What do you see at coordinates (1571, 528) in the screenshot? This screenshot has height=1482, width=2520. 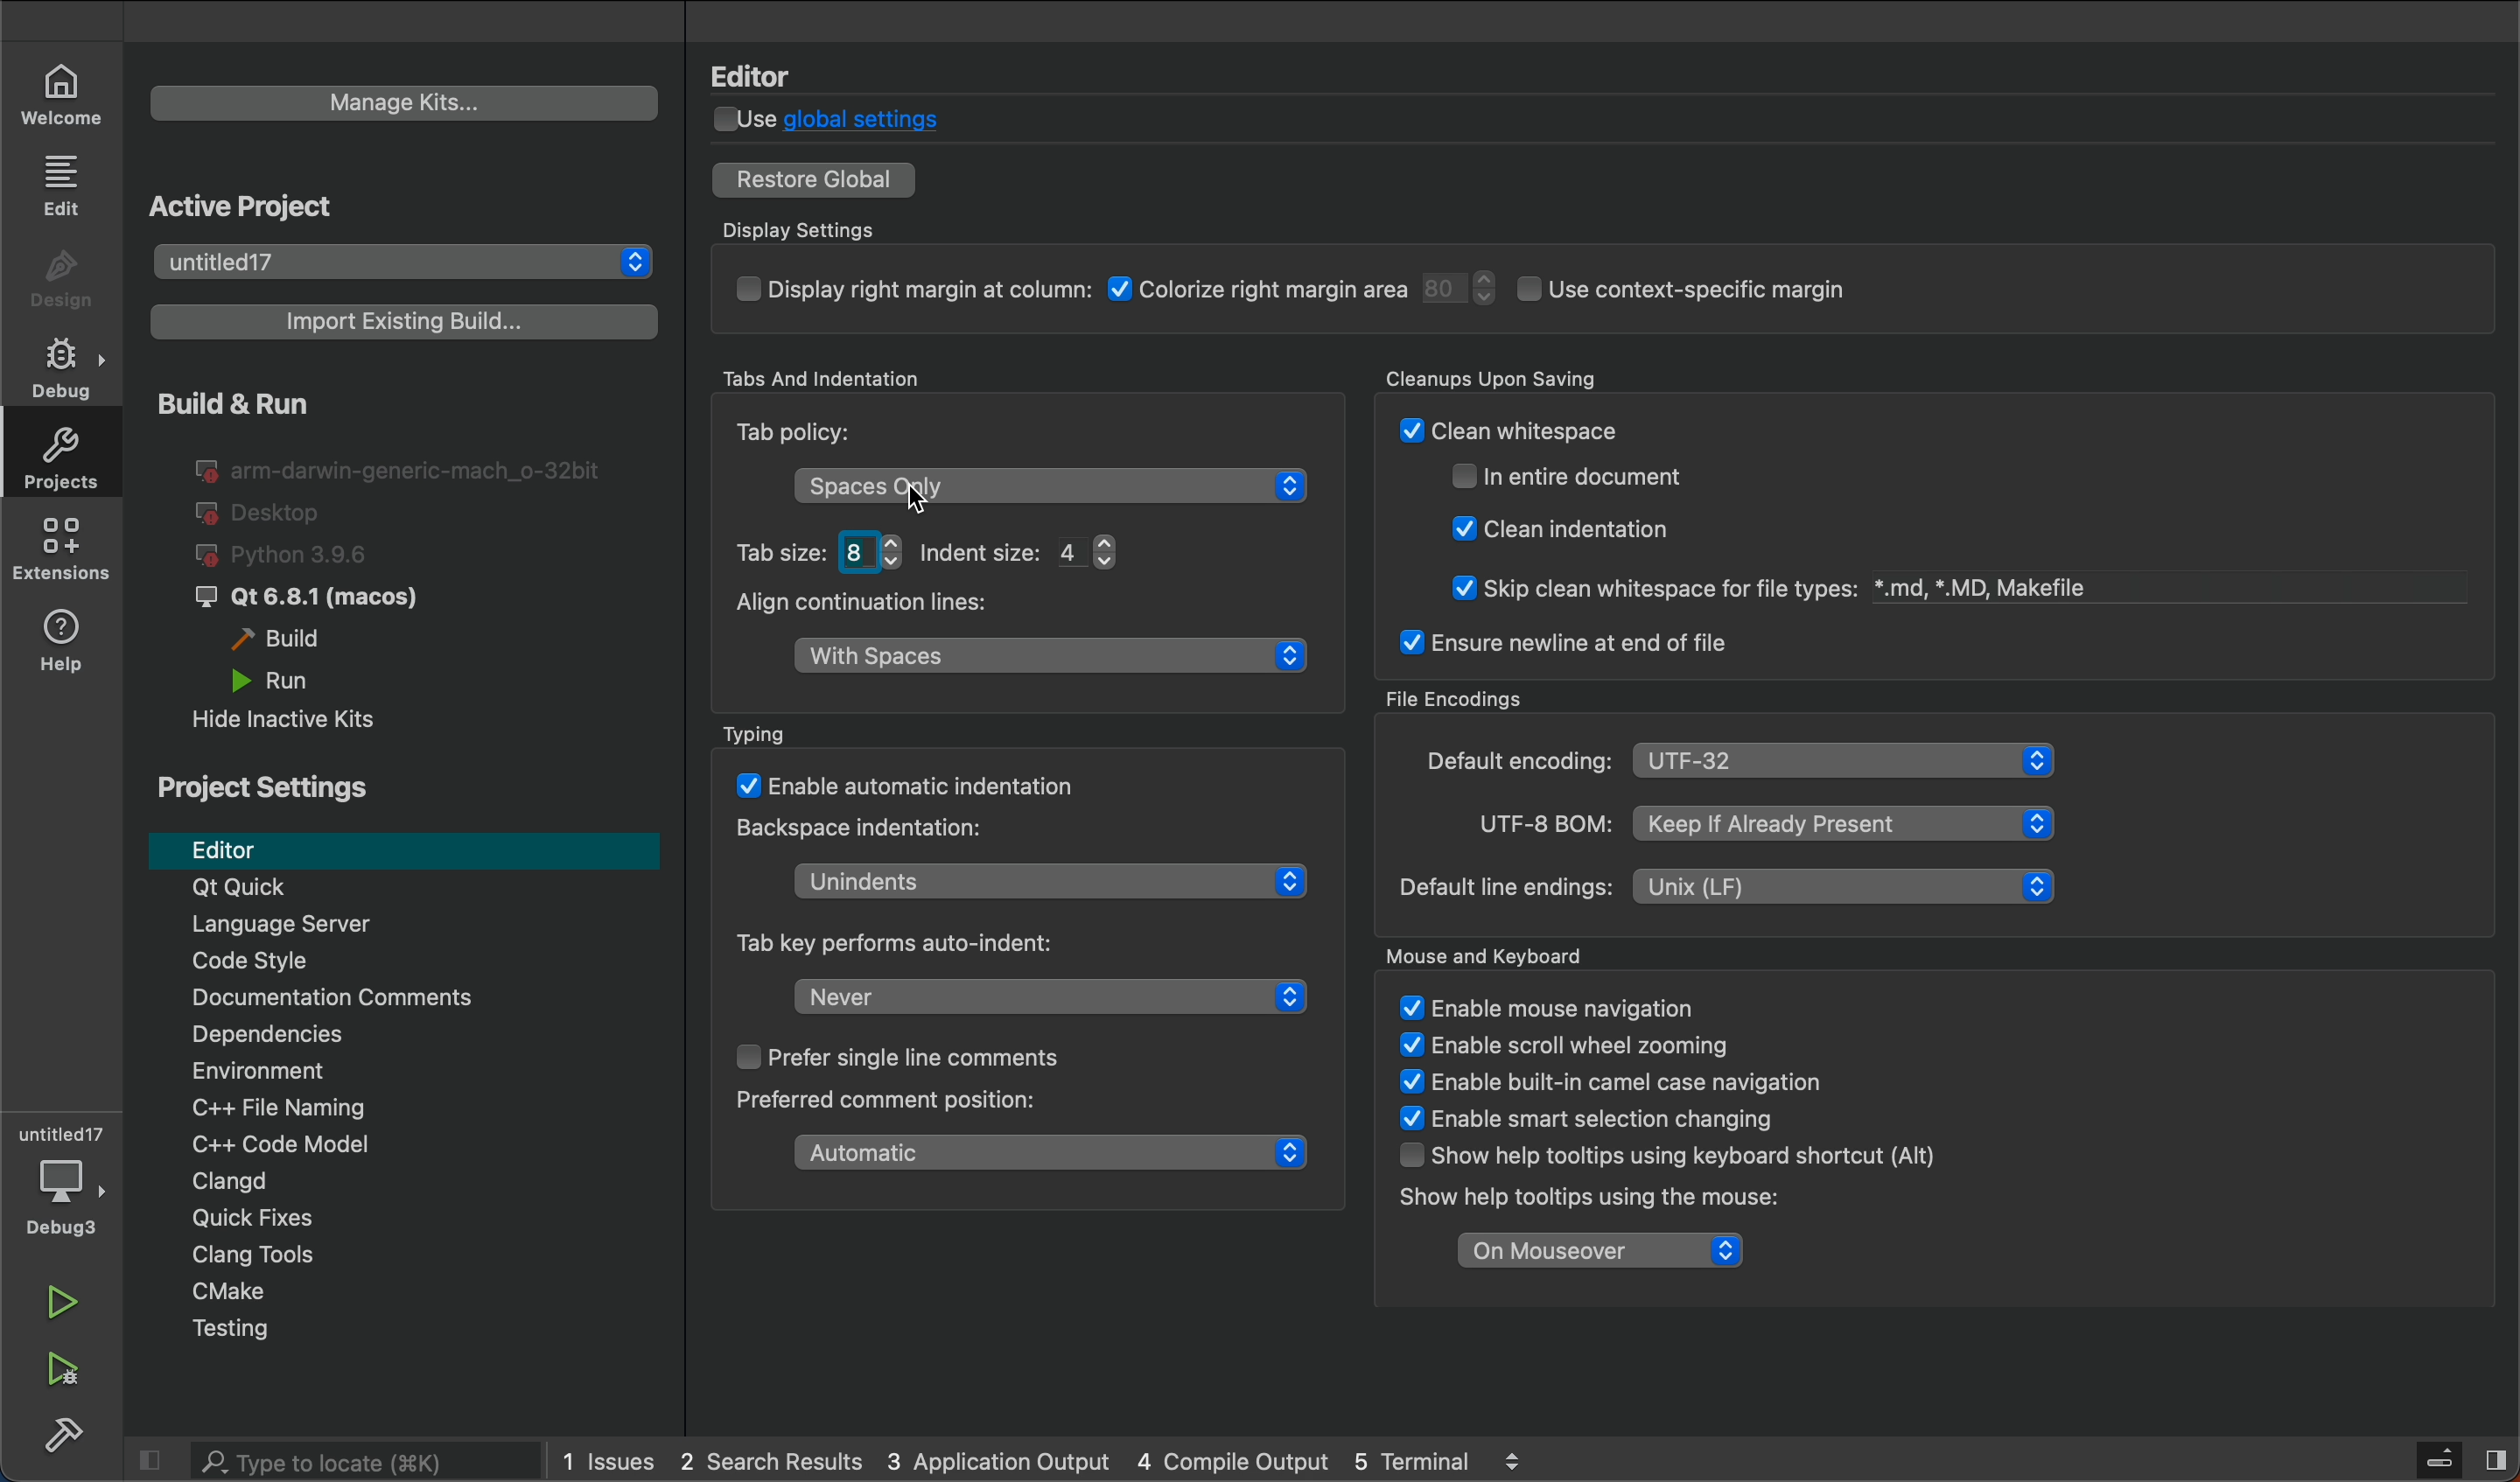 I see `W! Clean indentation` at bounding box center [1571, 528].